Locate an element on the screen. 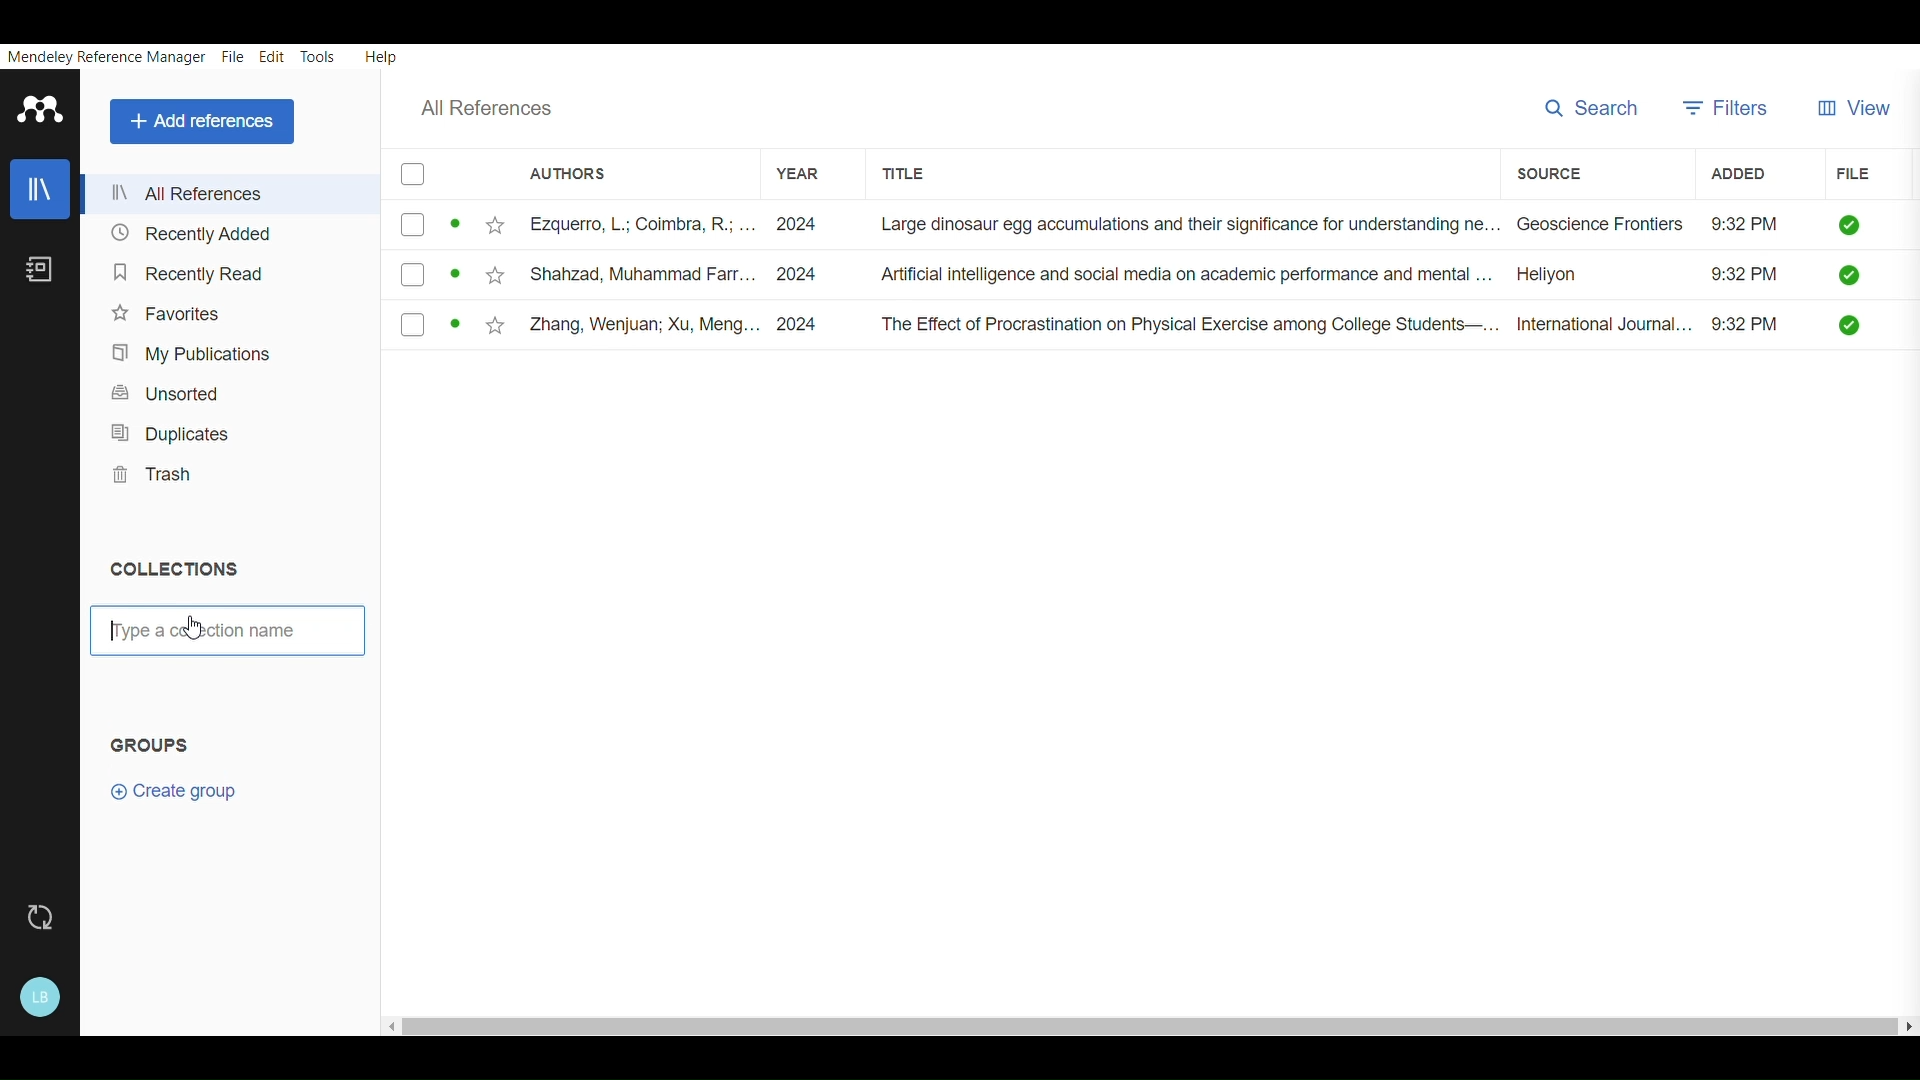 The height and width of the screenshot is (1080, 1920). Unsorted is located at coordinates (174, 393).